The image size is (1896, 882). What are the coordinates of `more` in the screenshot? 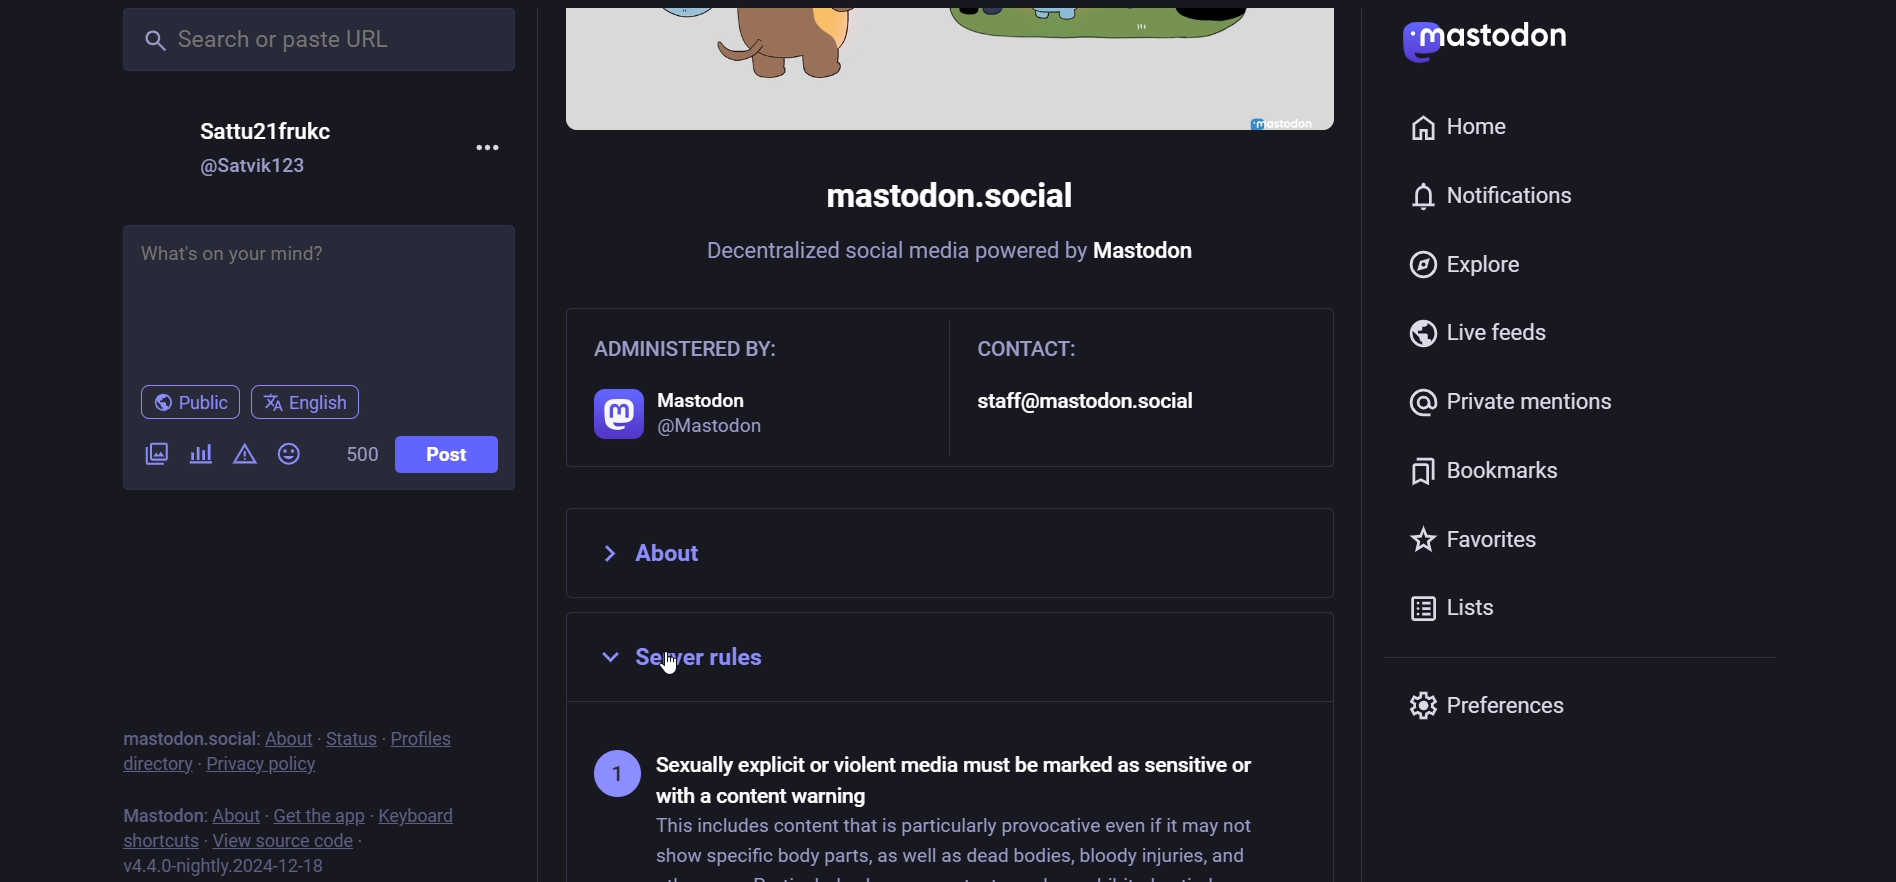 It's located at (488, 144).